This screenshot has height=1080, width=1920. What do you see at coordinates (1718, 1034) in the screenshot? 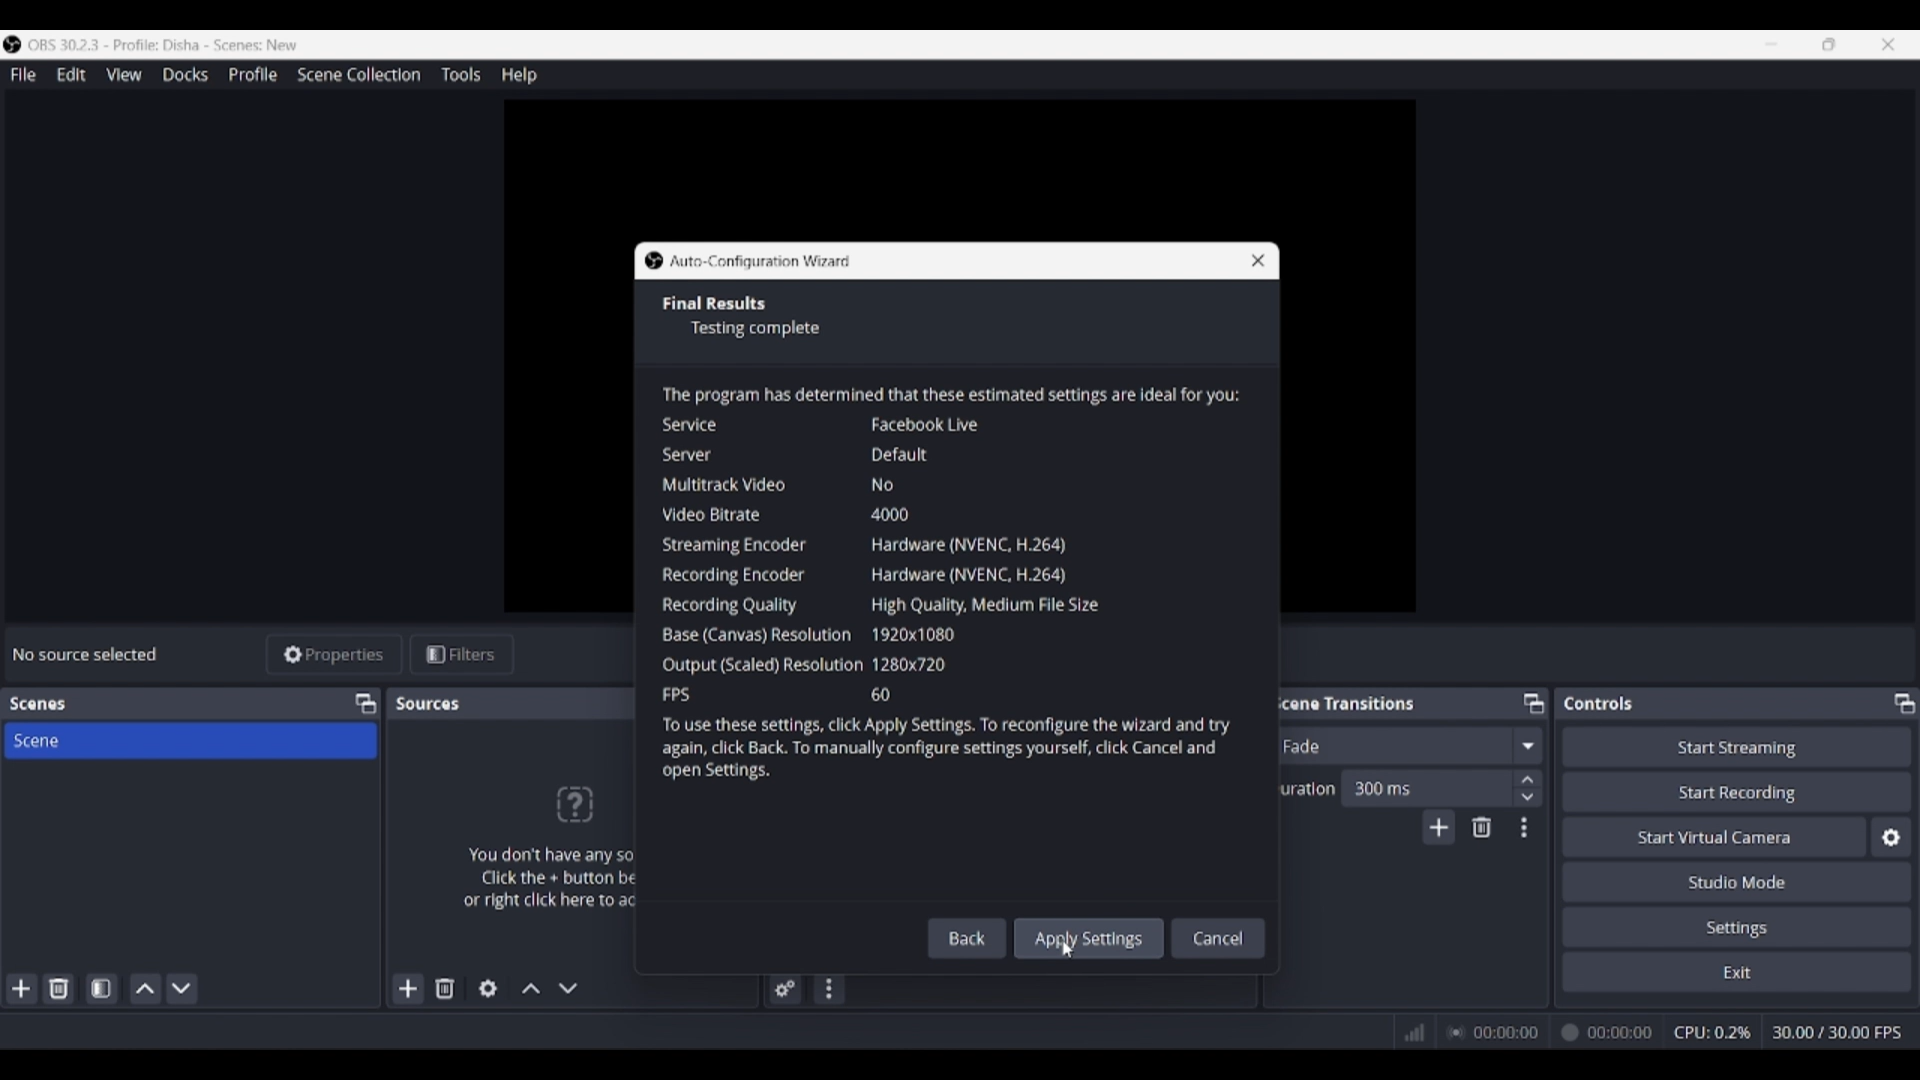
I see `CPU: 0.0%` at bounding box center [1718, 1034].